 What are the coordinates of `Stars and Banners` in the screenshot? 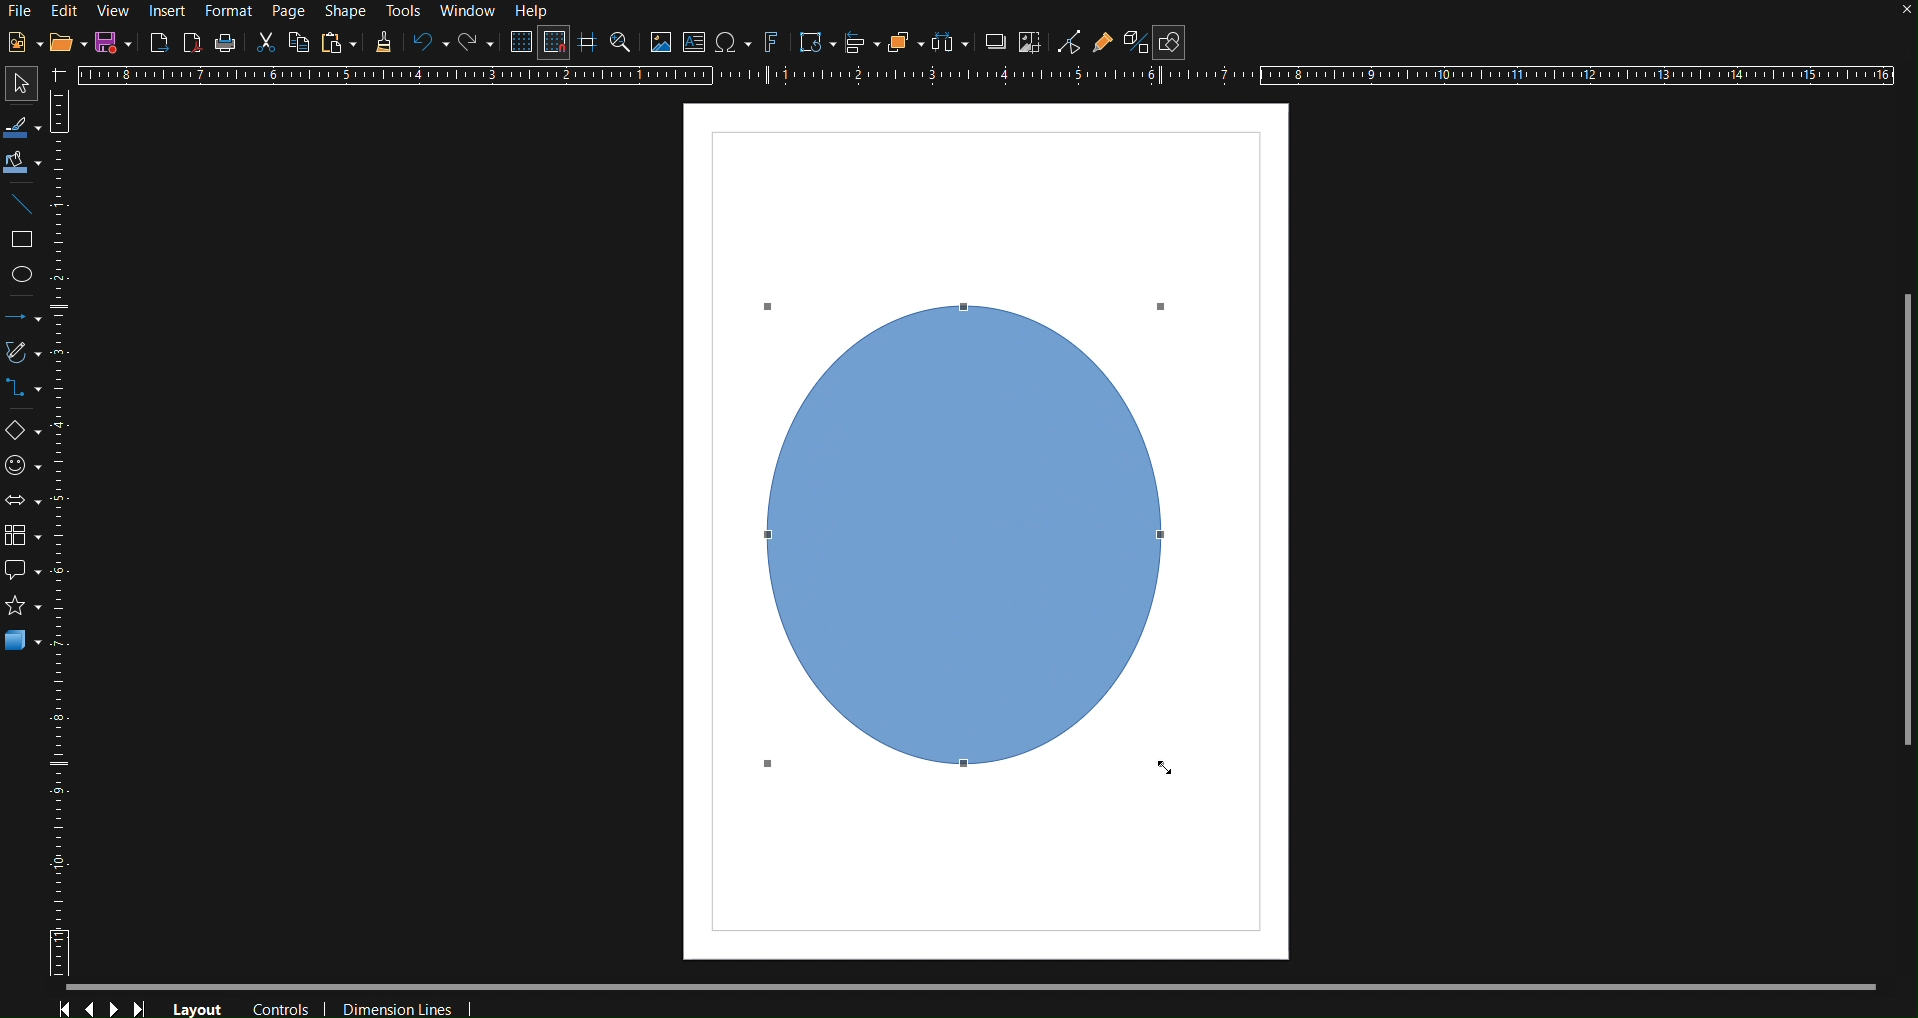 It's located at (20, 609).